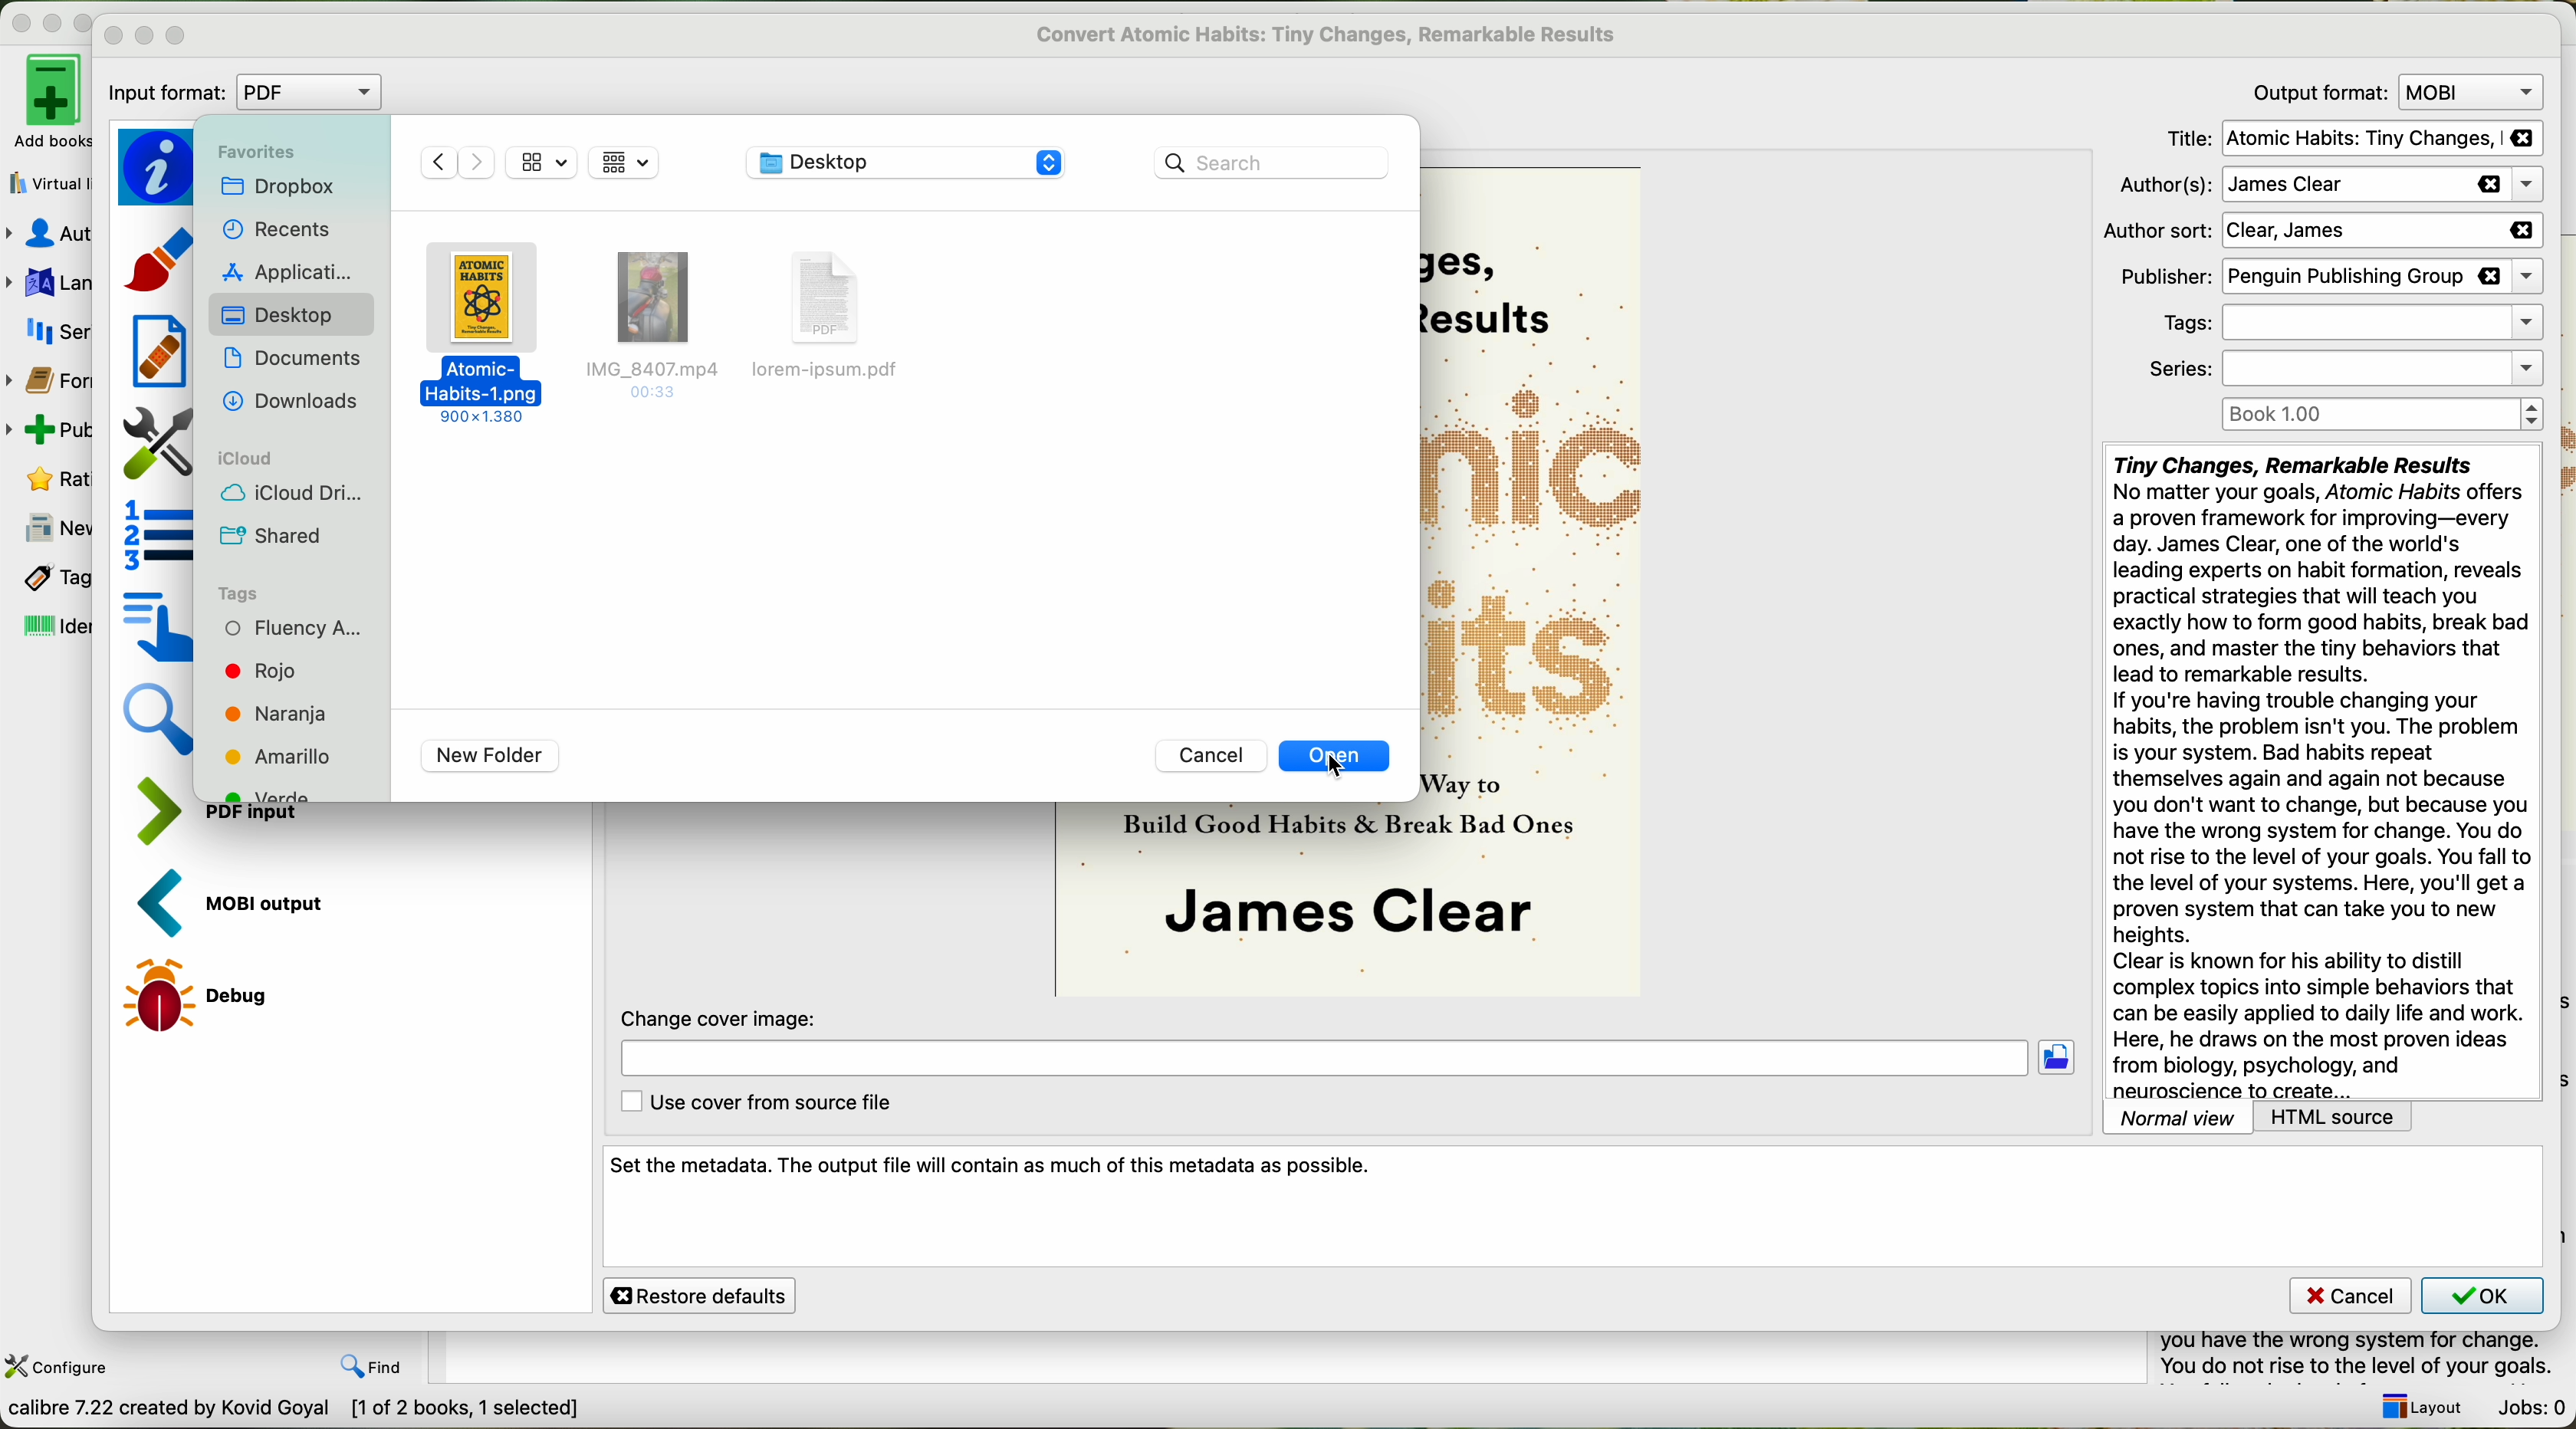 The width and height of the screenshot is (2576, 1429). What do you see at coordinates (458, 162) in the screenshot?
I see `navigate arrows` at bounding box center [458, 162].